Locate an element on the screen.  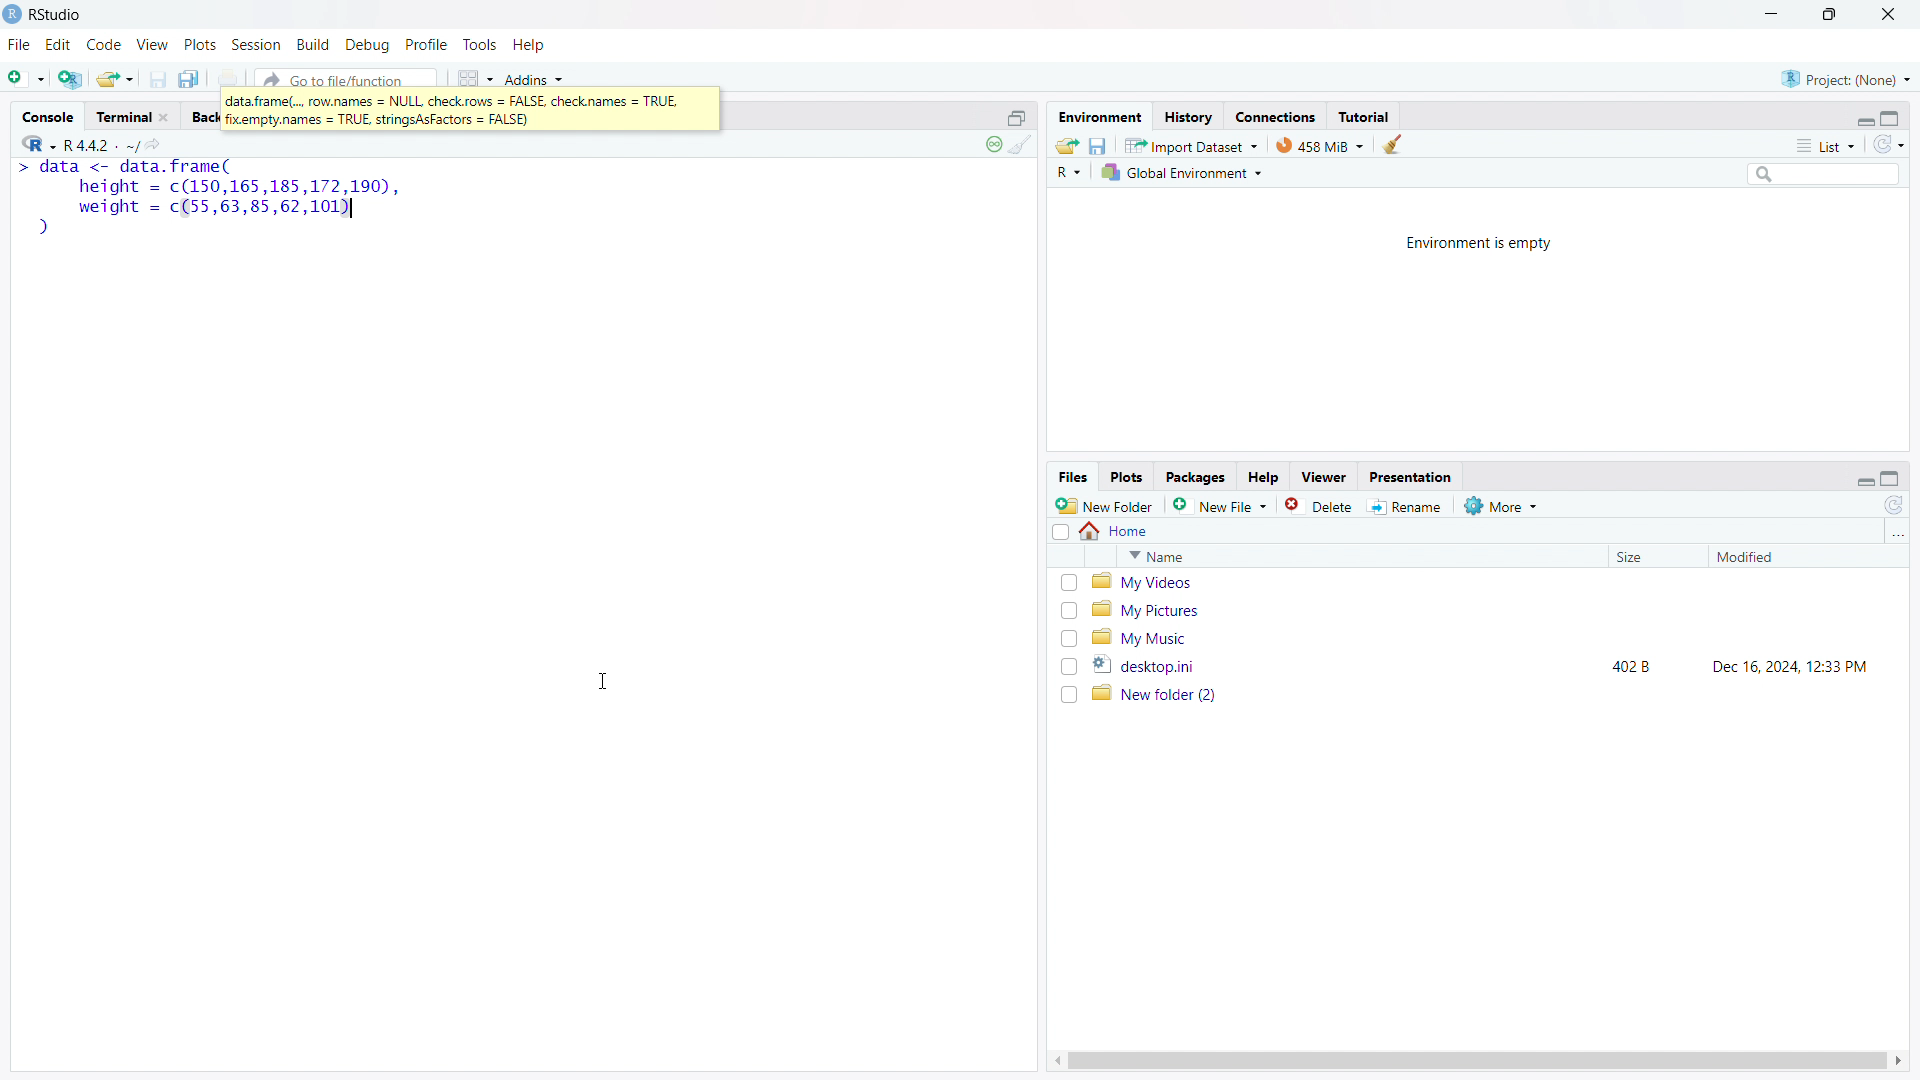
size is located at coordinates (1652, 557).